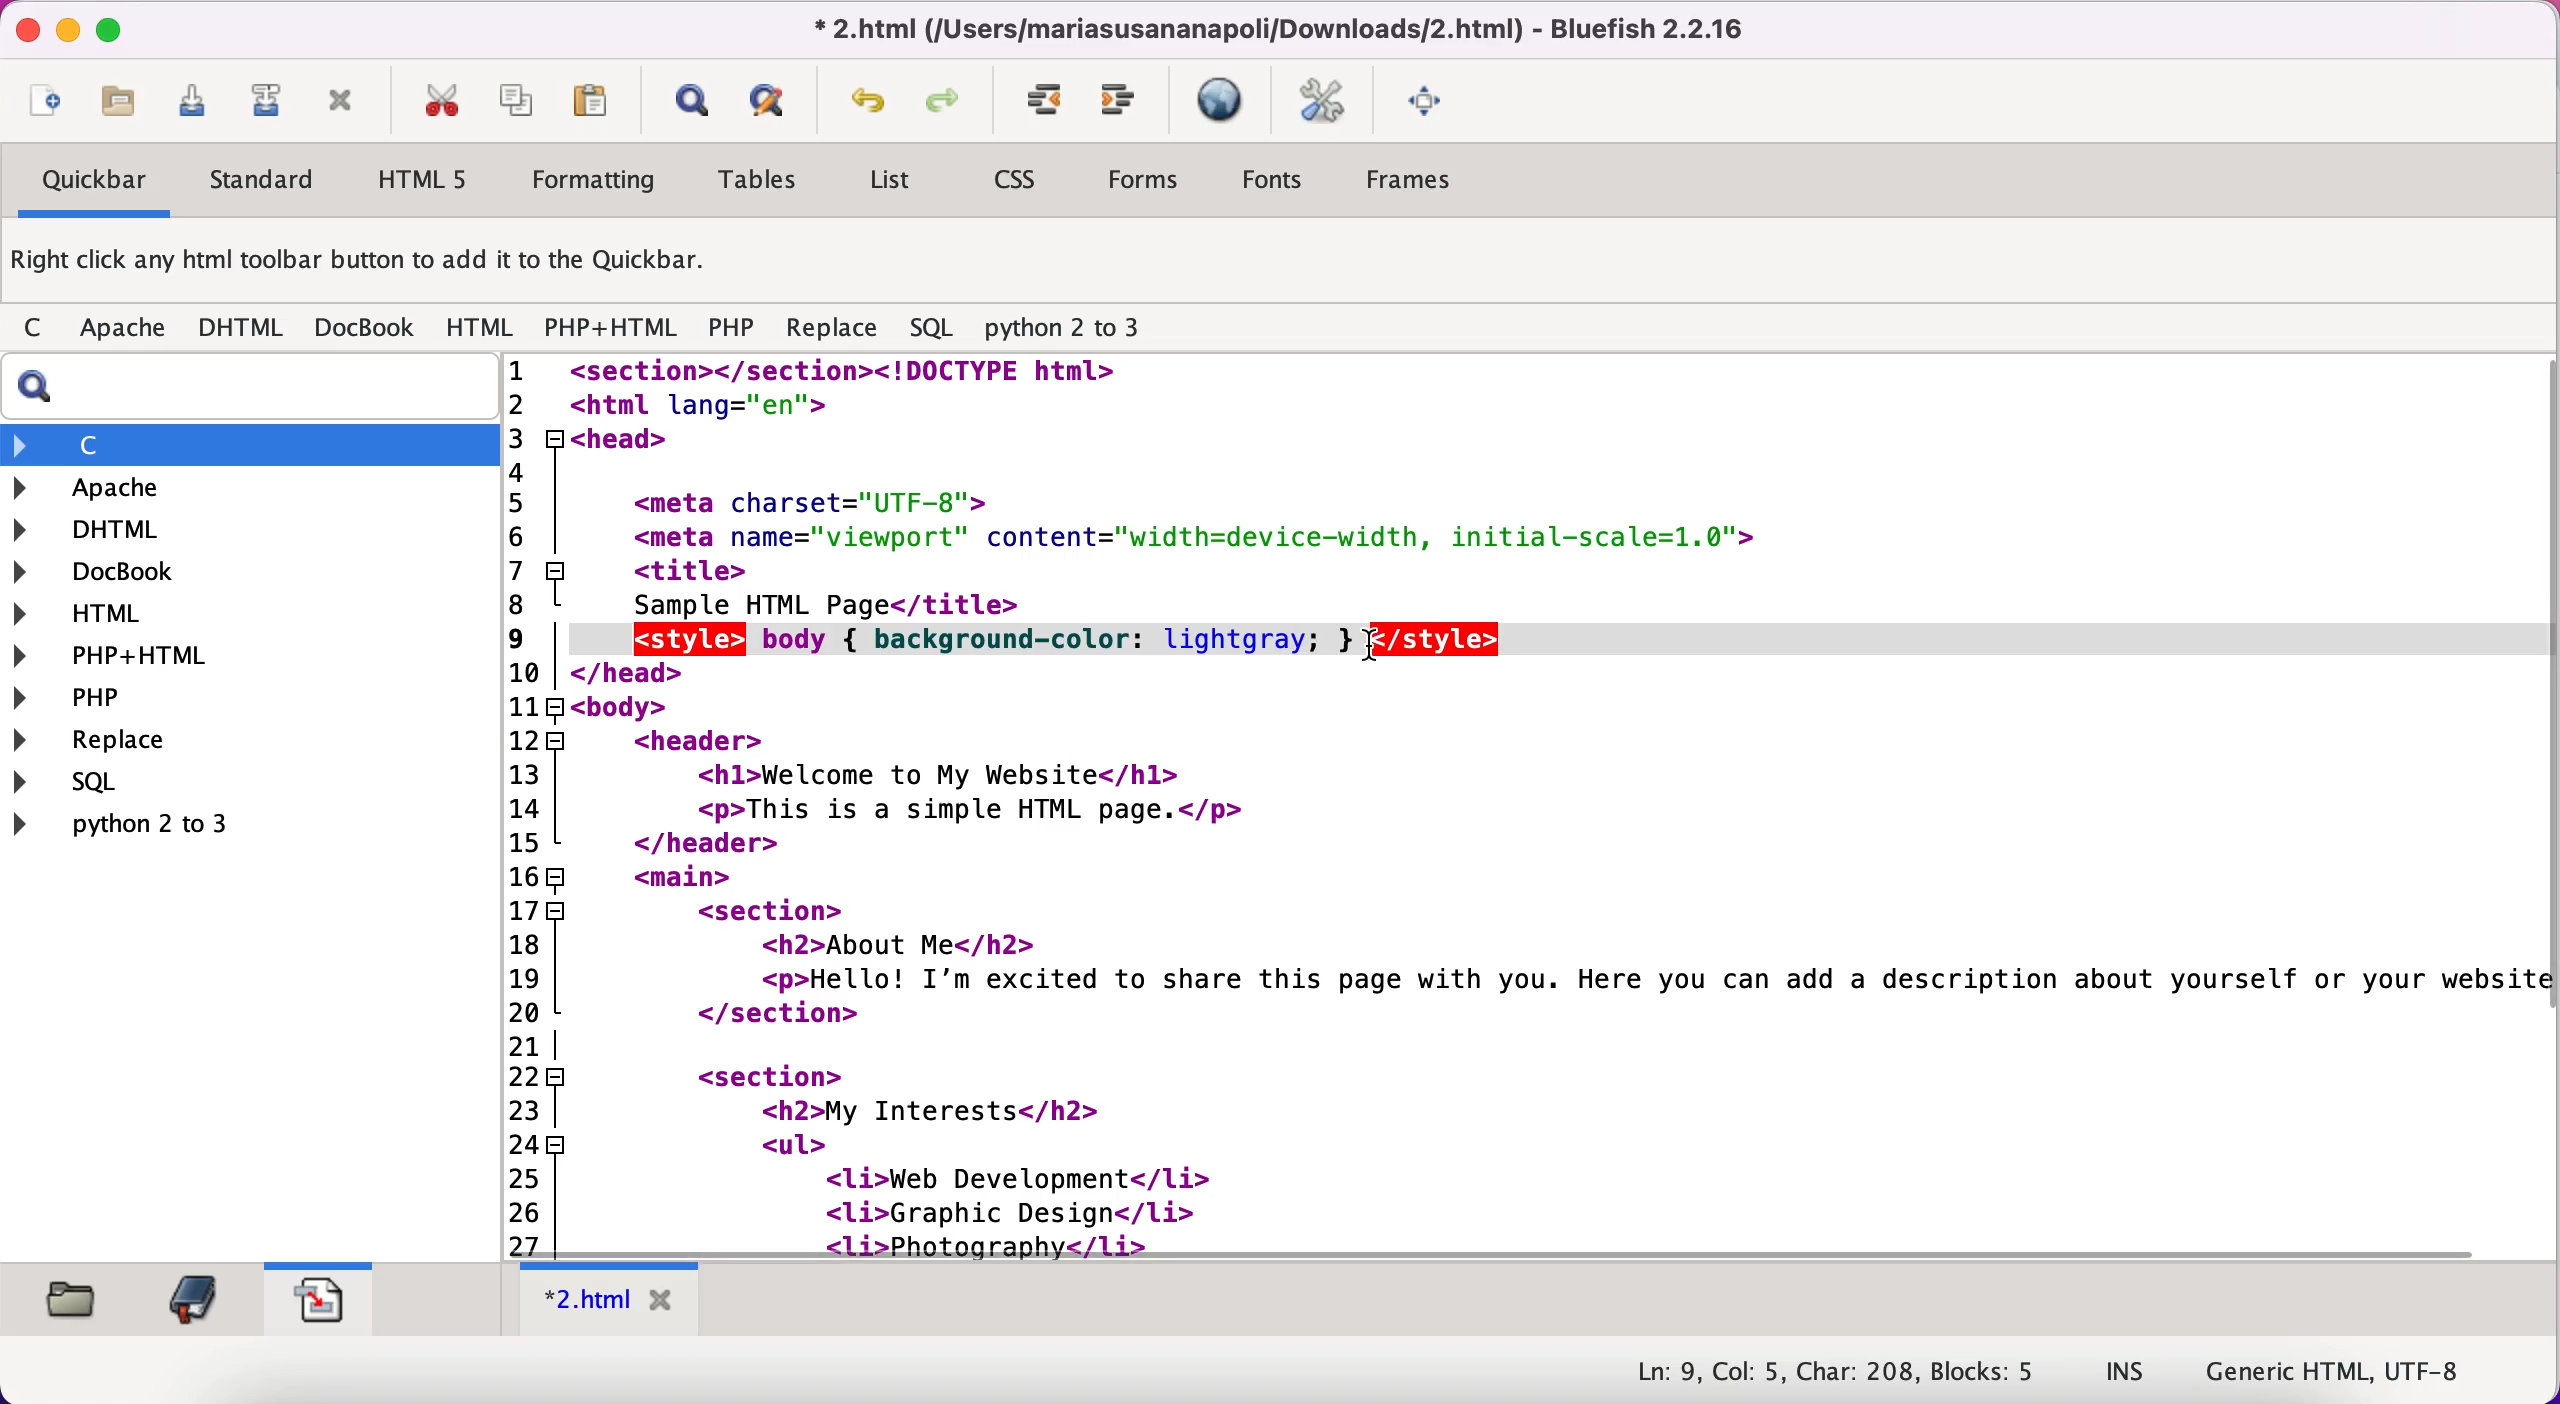 This screenshot has width=2560, height=1404. I want to click on php, so click(731, 331).